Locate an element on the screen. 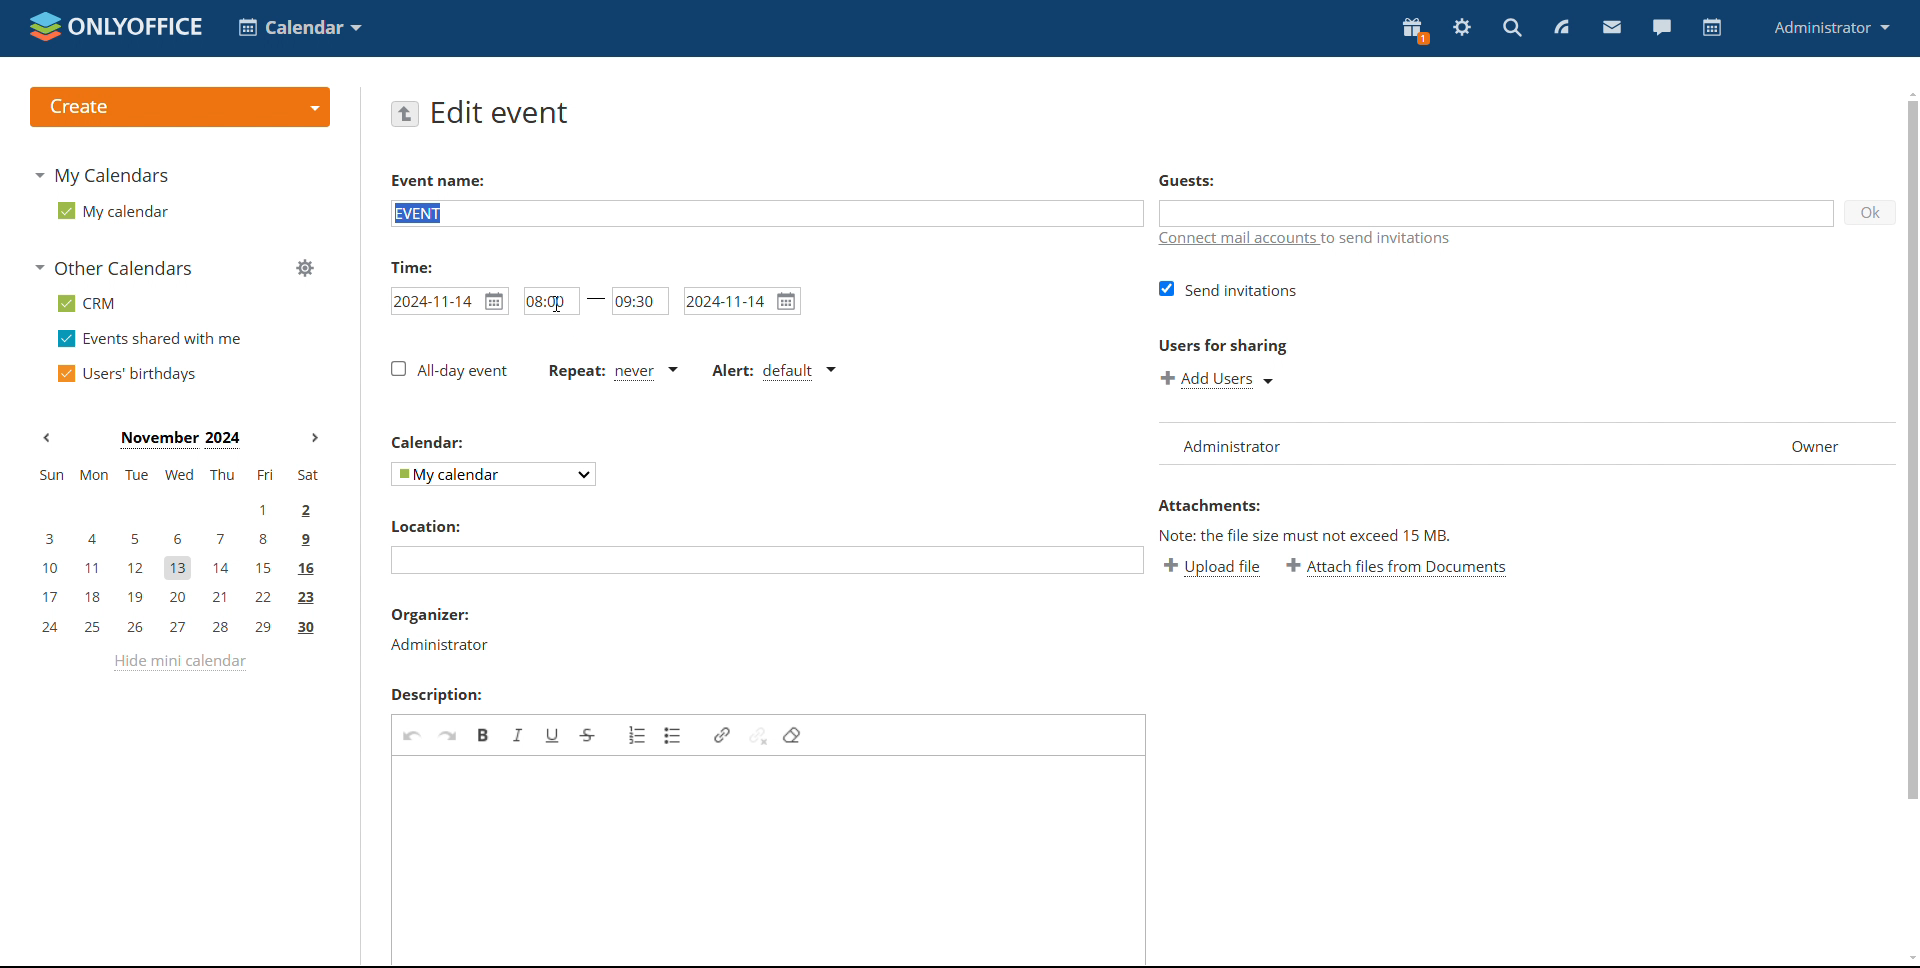 This screenshot has width=1920, height=968. event repetition is located at coordinates (611, 372).